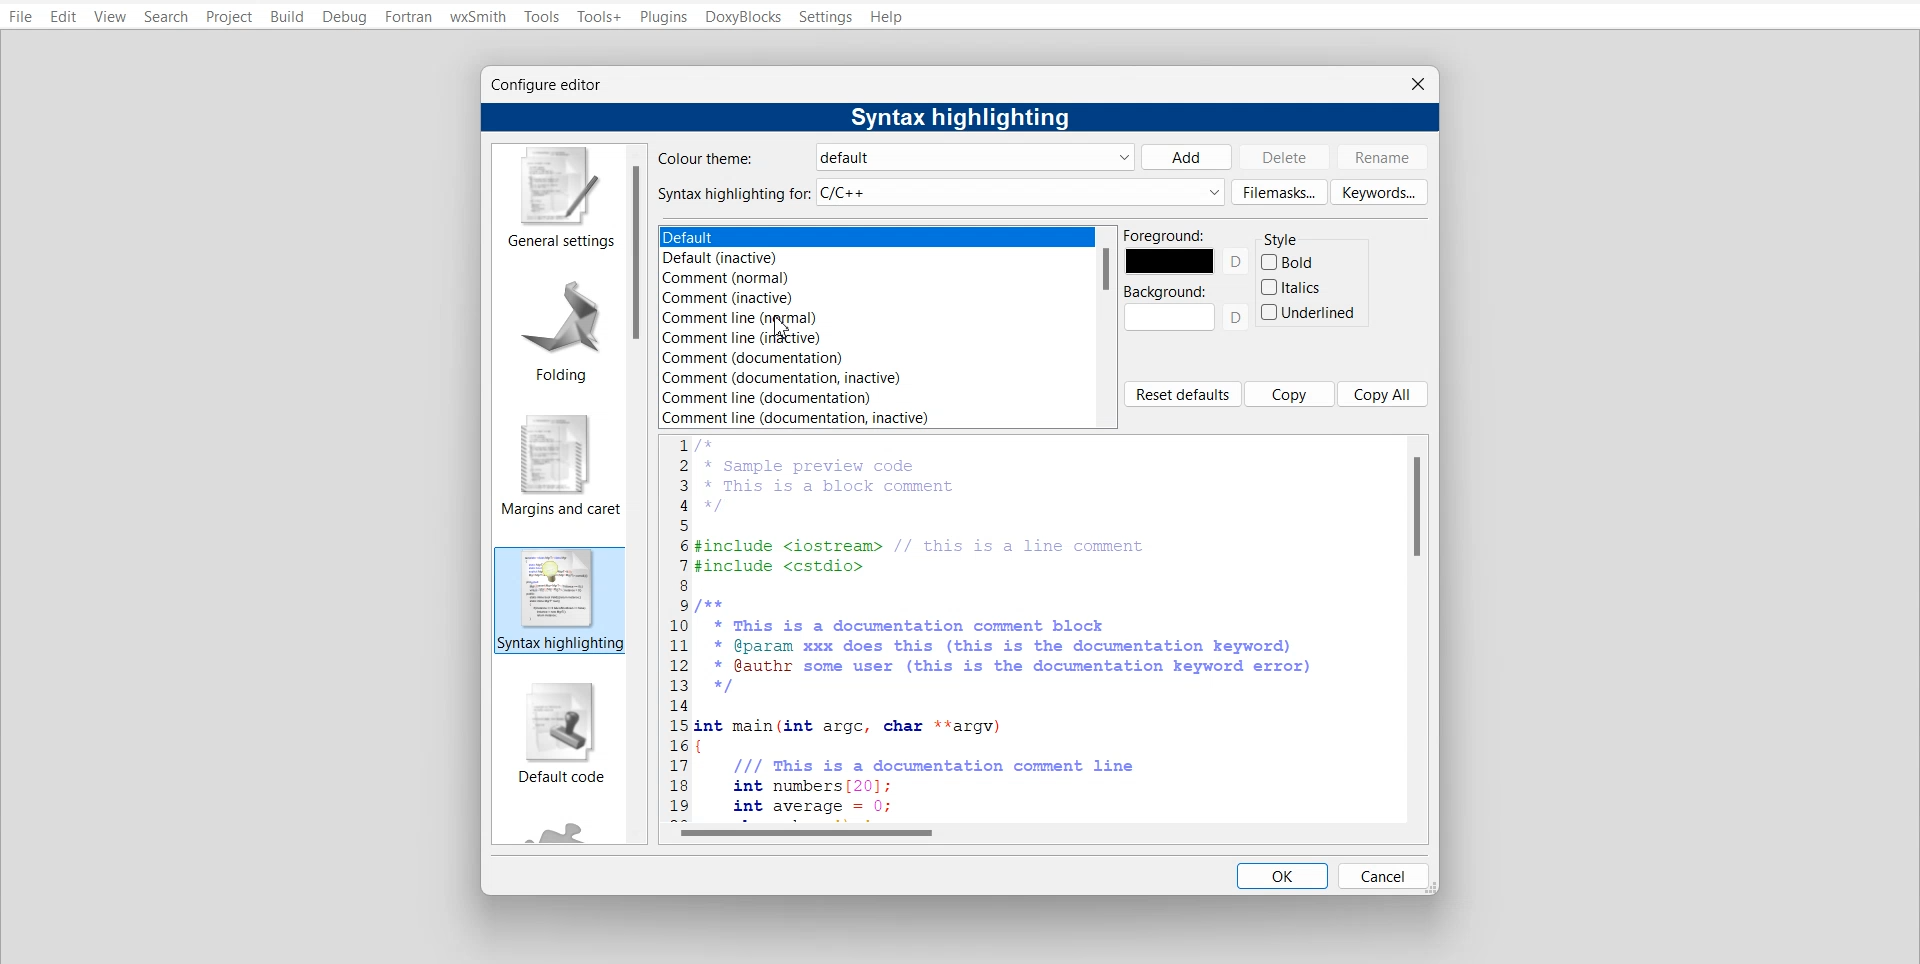 This screenshot has height=964, width=1920. I want to click on Keywords, so click(1382, 192).